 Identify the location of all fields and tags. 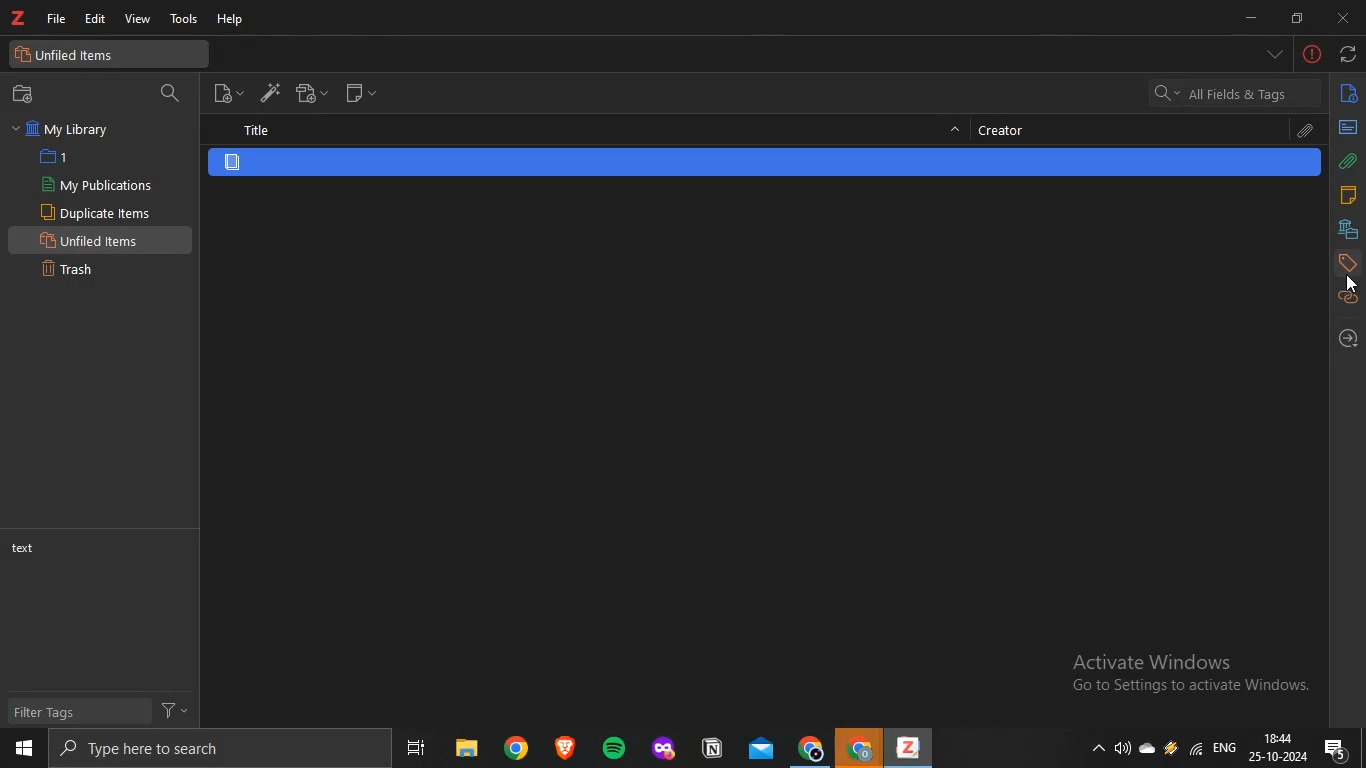
(1233, 93).